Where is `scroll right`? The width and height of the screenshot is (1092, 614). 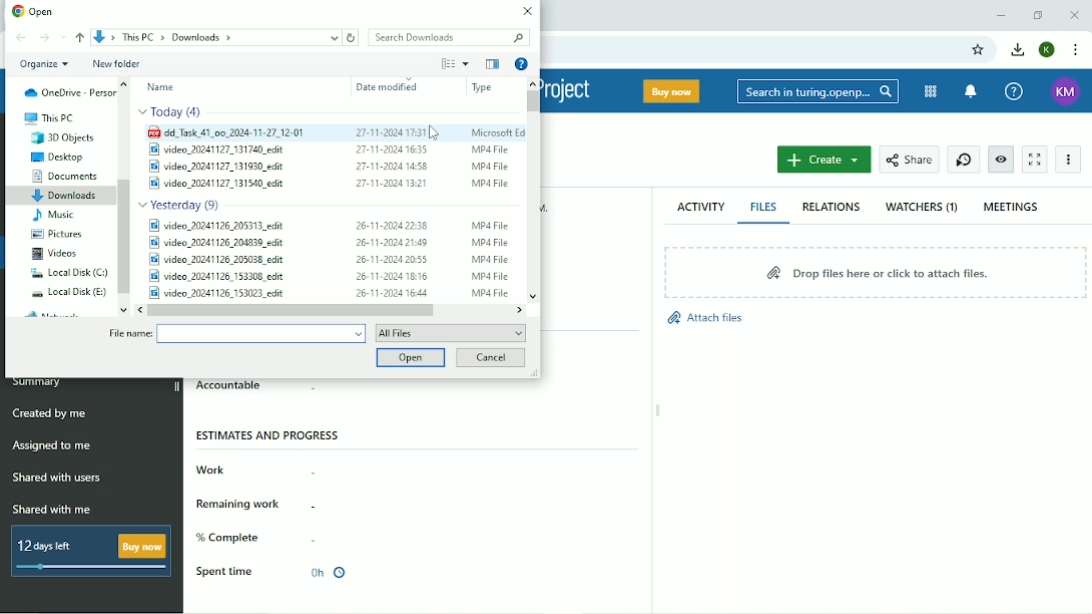
scroll right is located at coordinates (521, 309).